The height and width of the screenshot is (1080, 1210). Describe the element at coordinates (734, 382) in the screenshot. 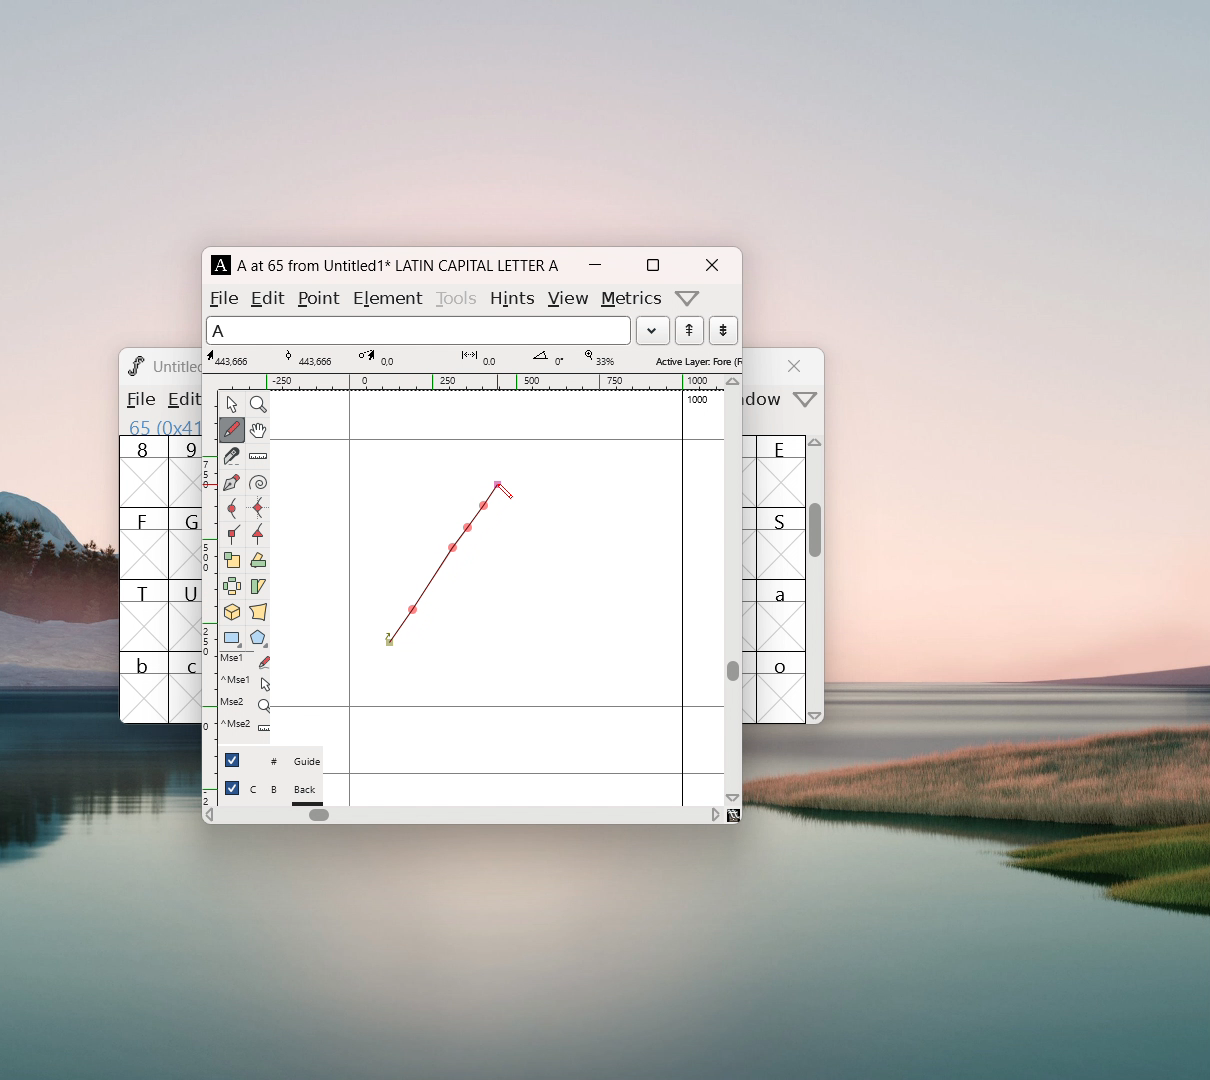

I see `scroll up` at that location.